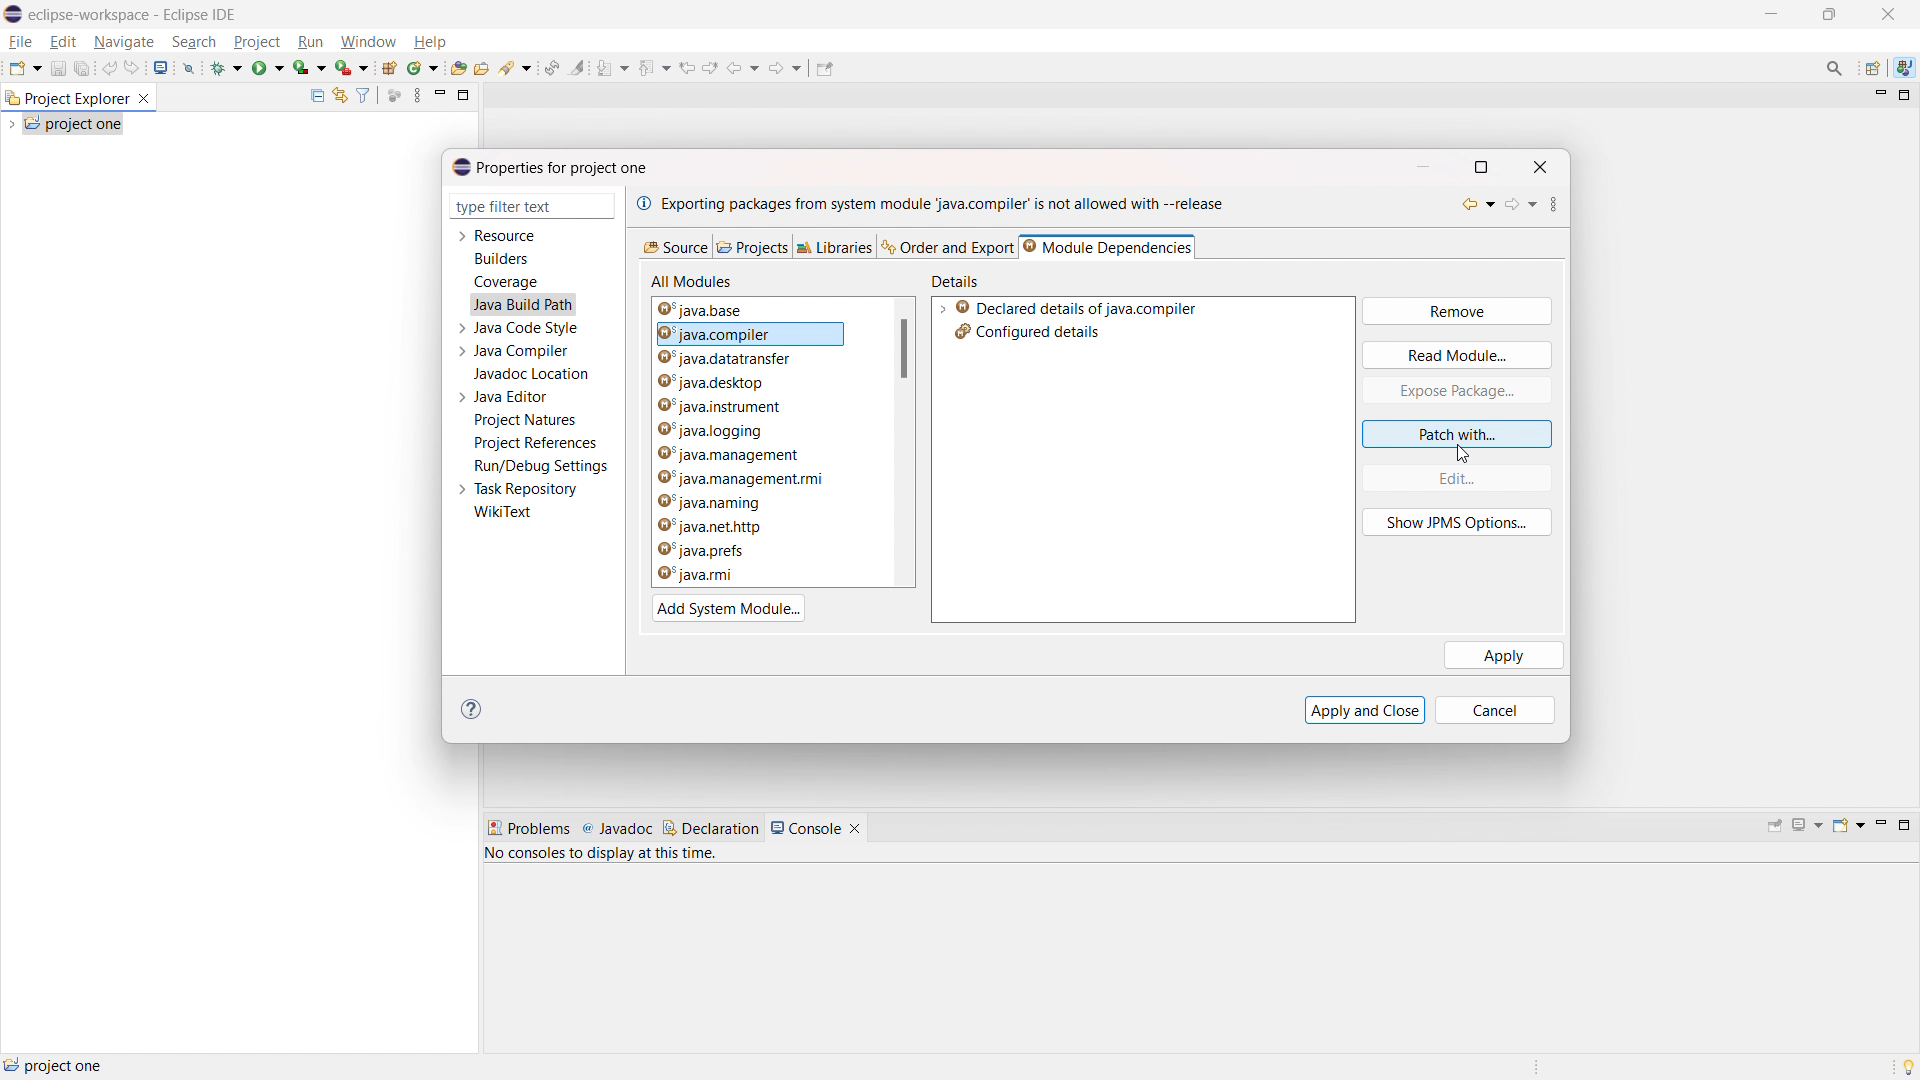 This screenshot has height=1080, width=1920. I want to click on forward, so click(1522, 207).